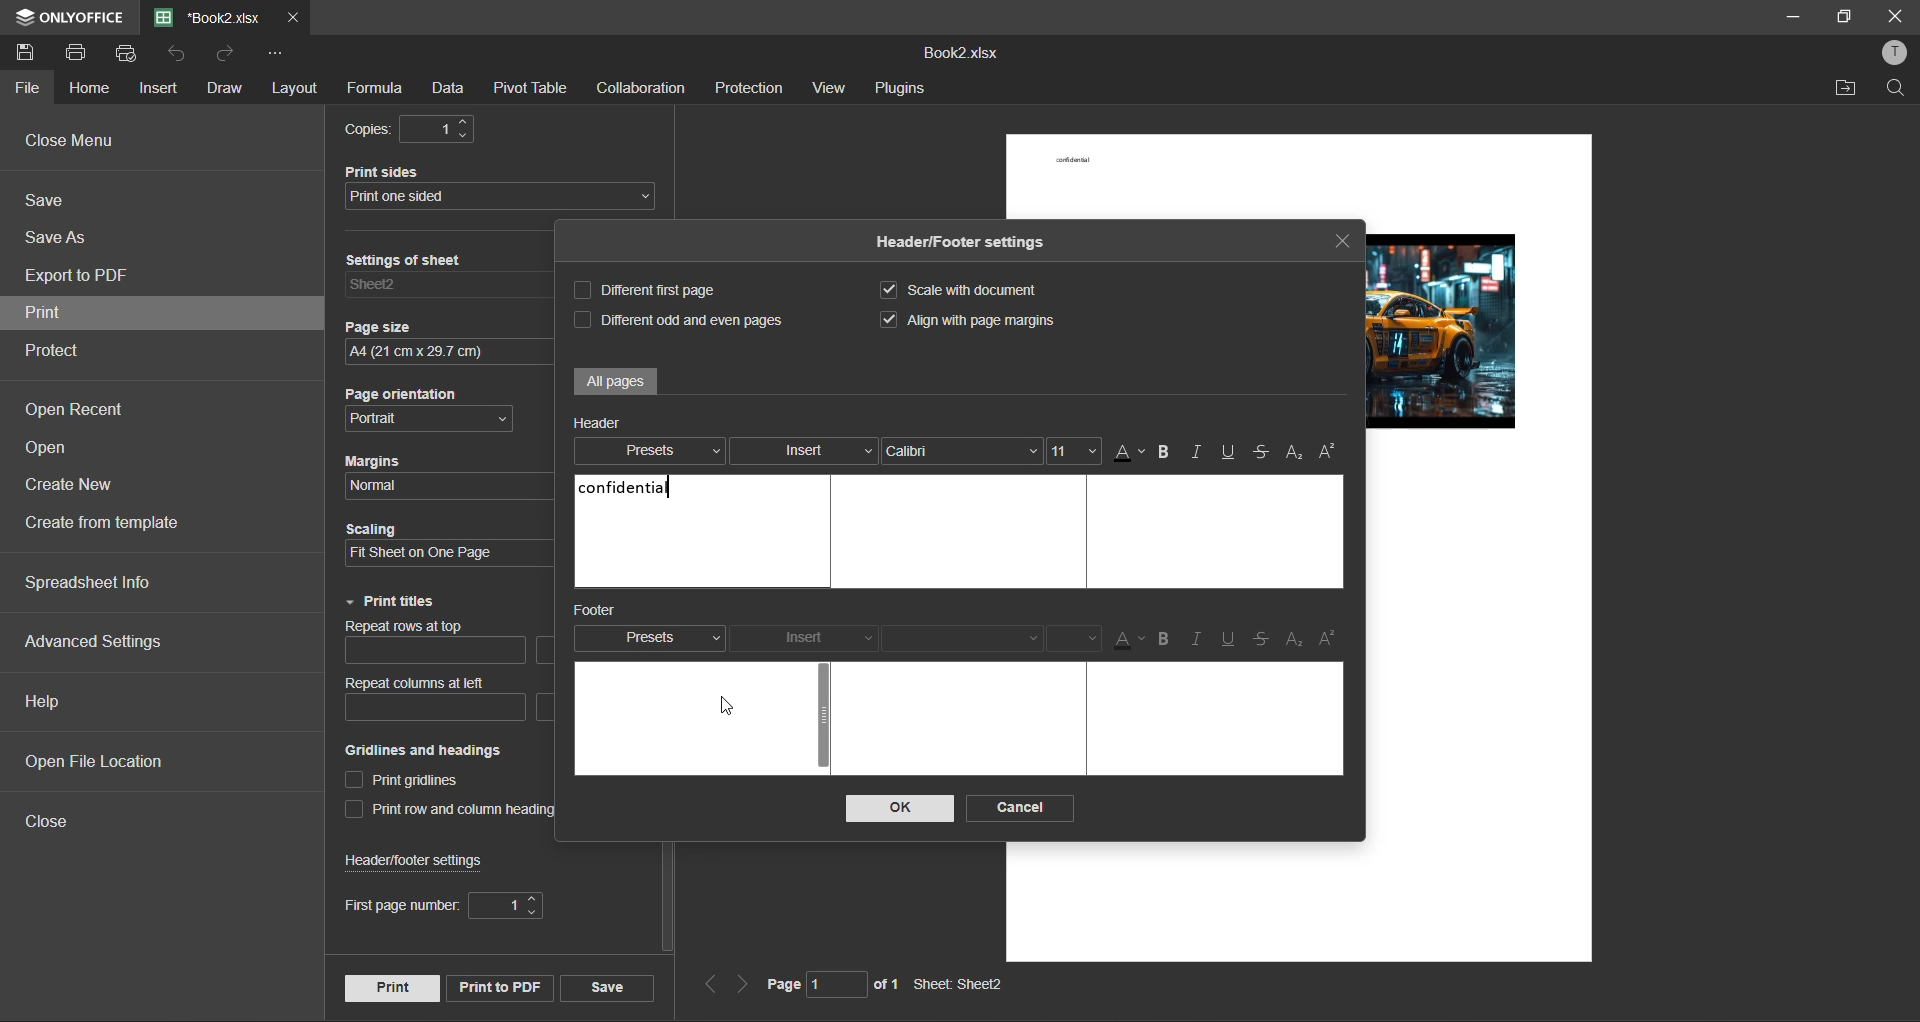  Describe the element at coordinates (161, 90) in the screenshot. I see `insert` at that location.